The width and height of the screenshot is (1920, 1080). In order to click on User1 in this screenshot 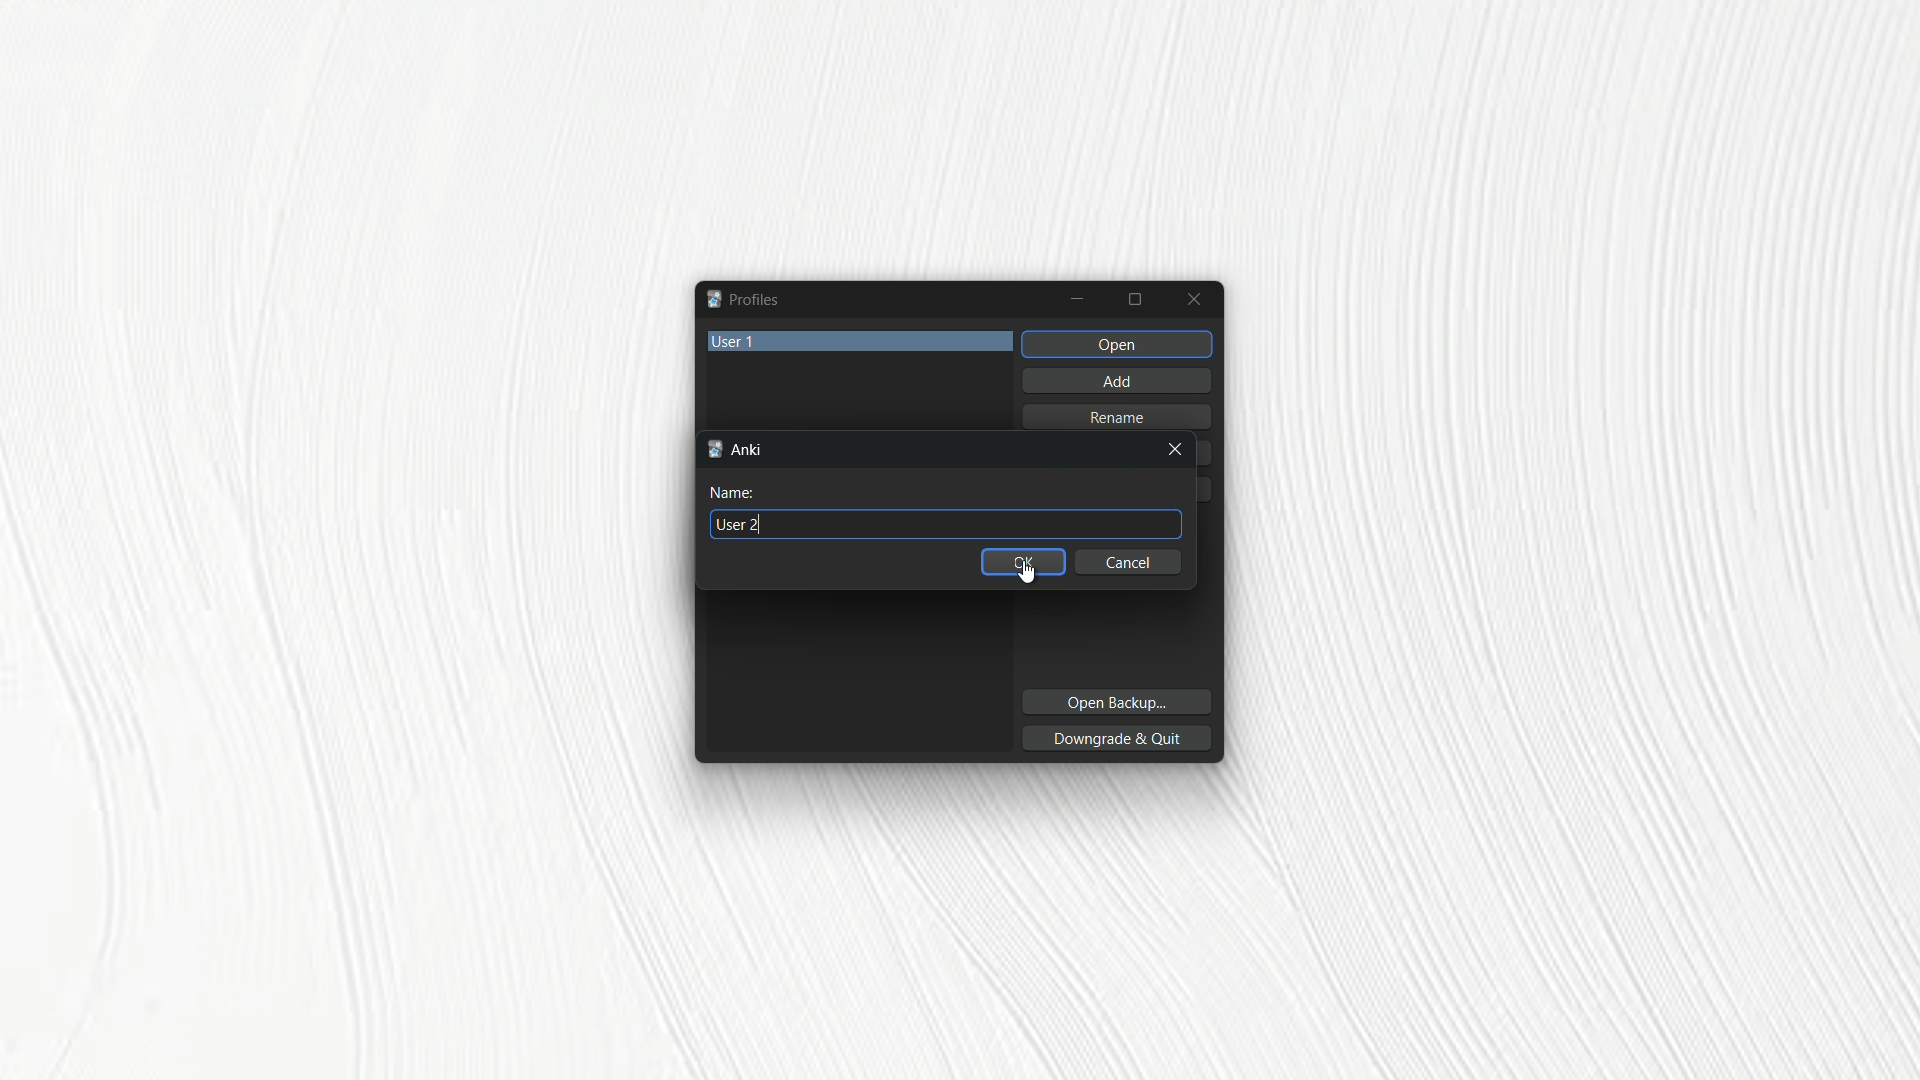, I will do `click(862, 339)`.